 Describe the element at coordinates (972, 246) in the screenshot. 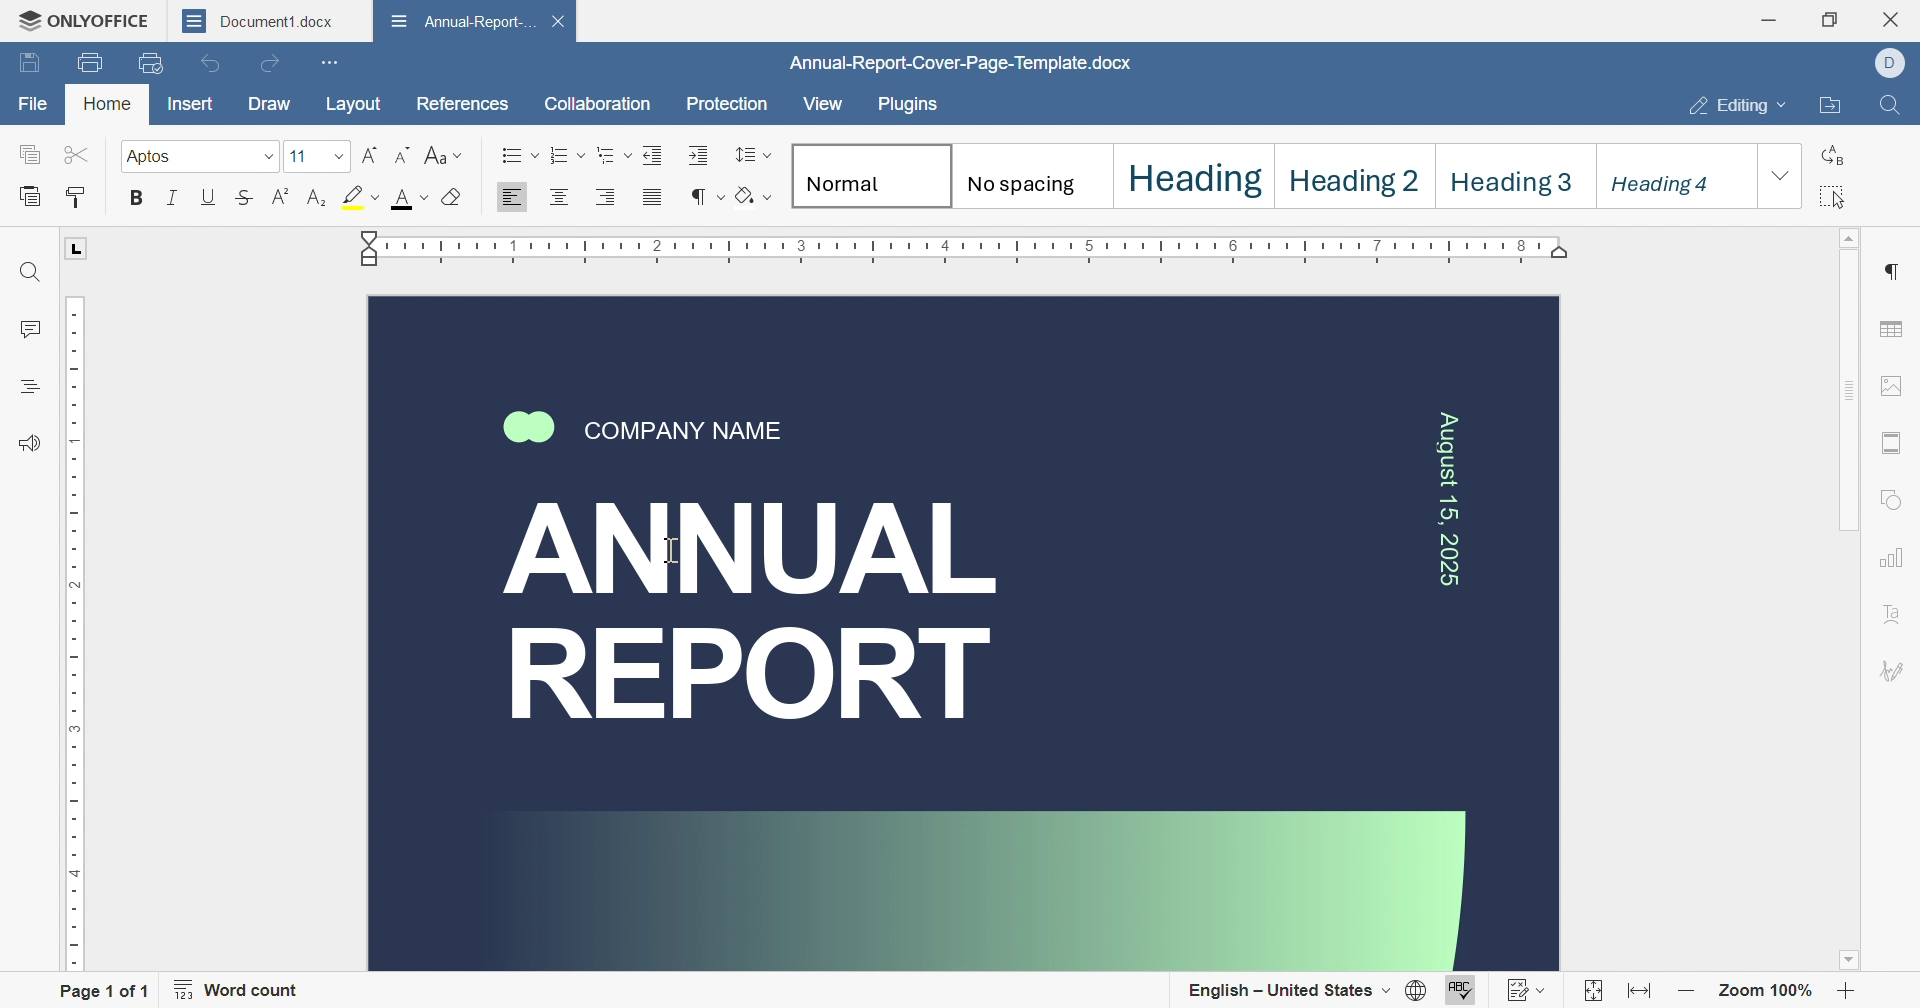

I see `ruler` at that location.